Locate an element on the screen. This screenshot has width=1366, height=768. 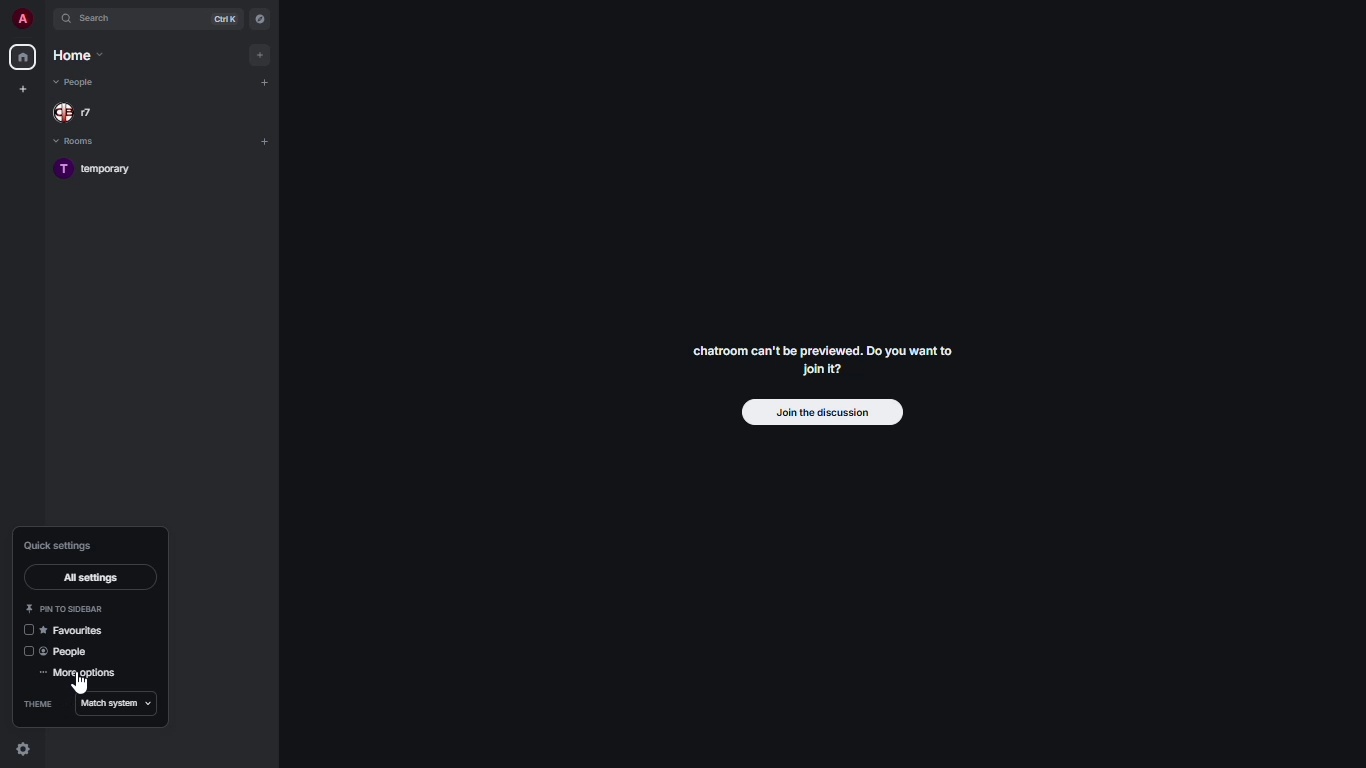
create new space is located at coordinates (20, 89).